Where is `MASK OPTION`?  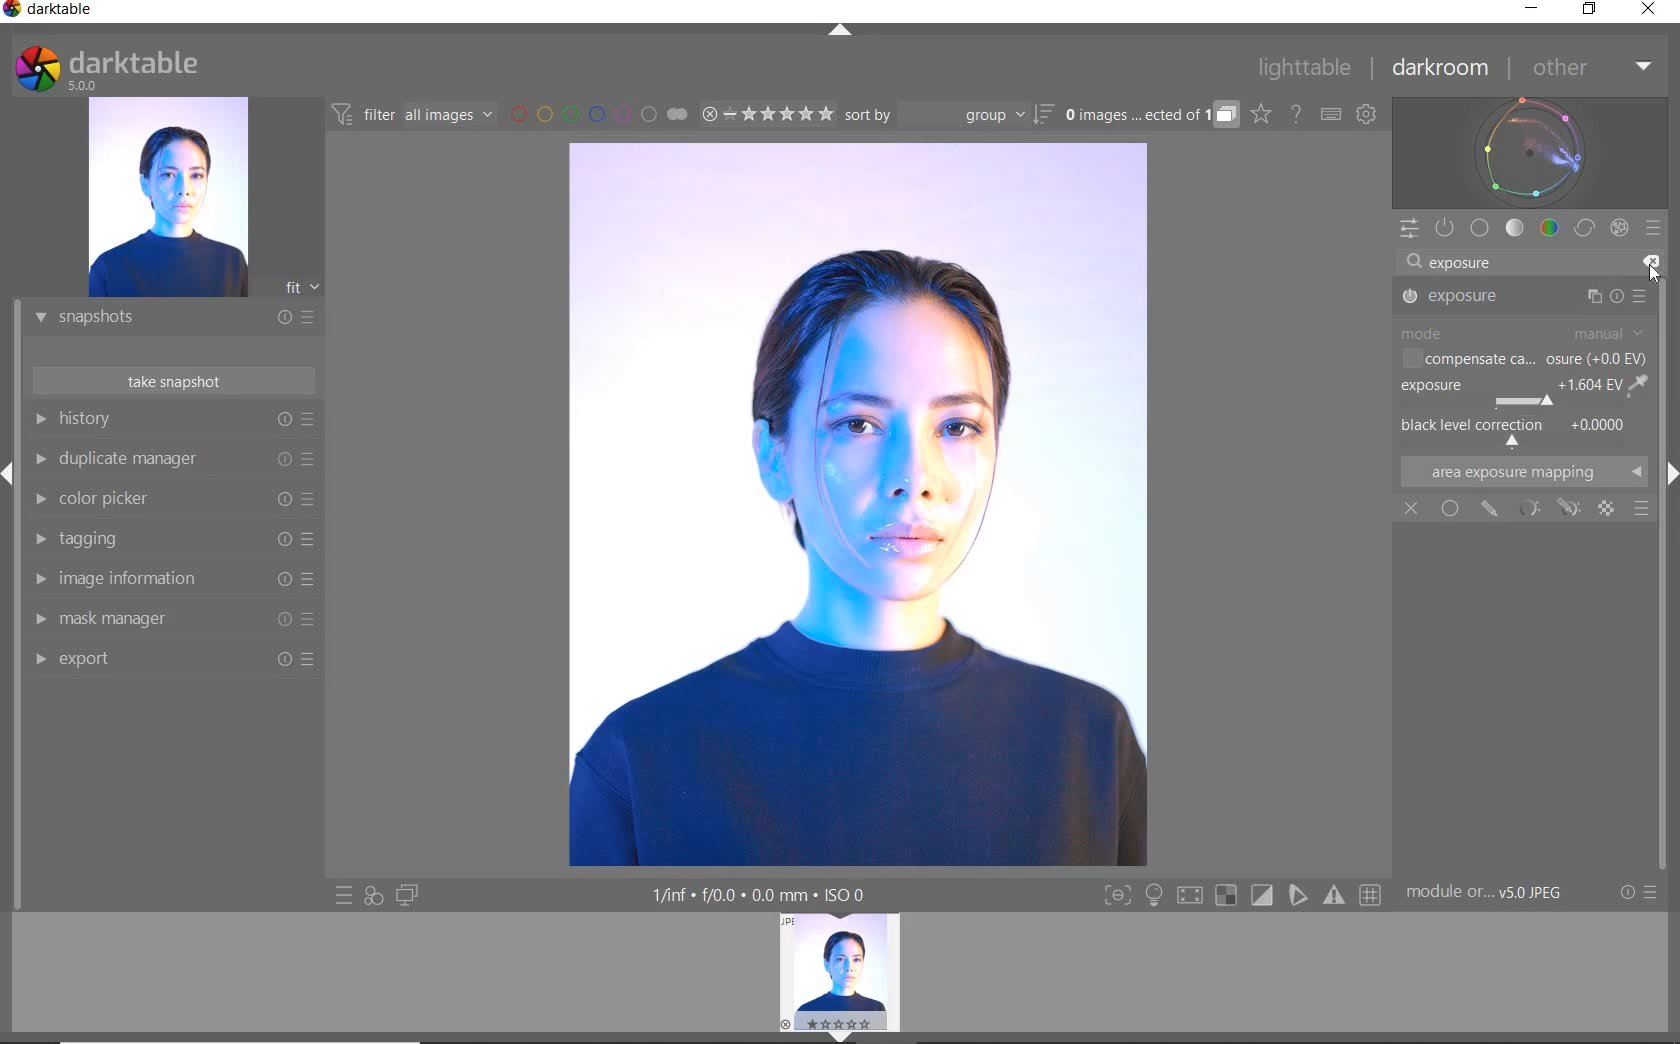
MASK OPTION is located at coordinates (1568, 510).